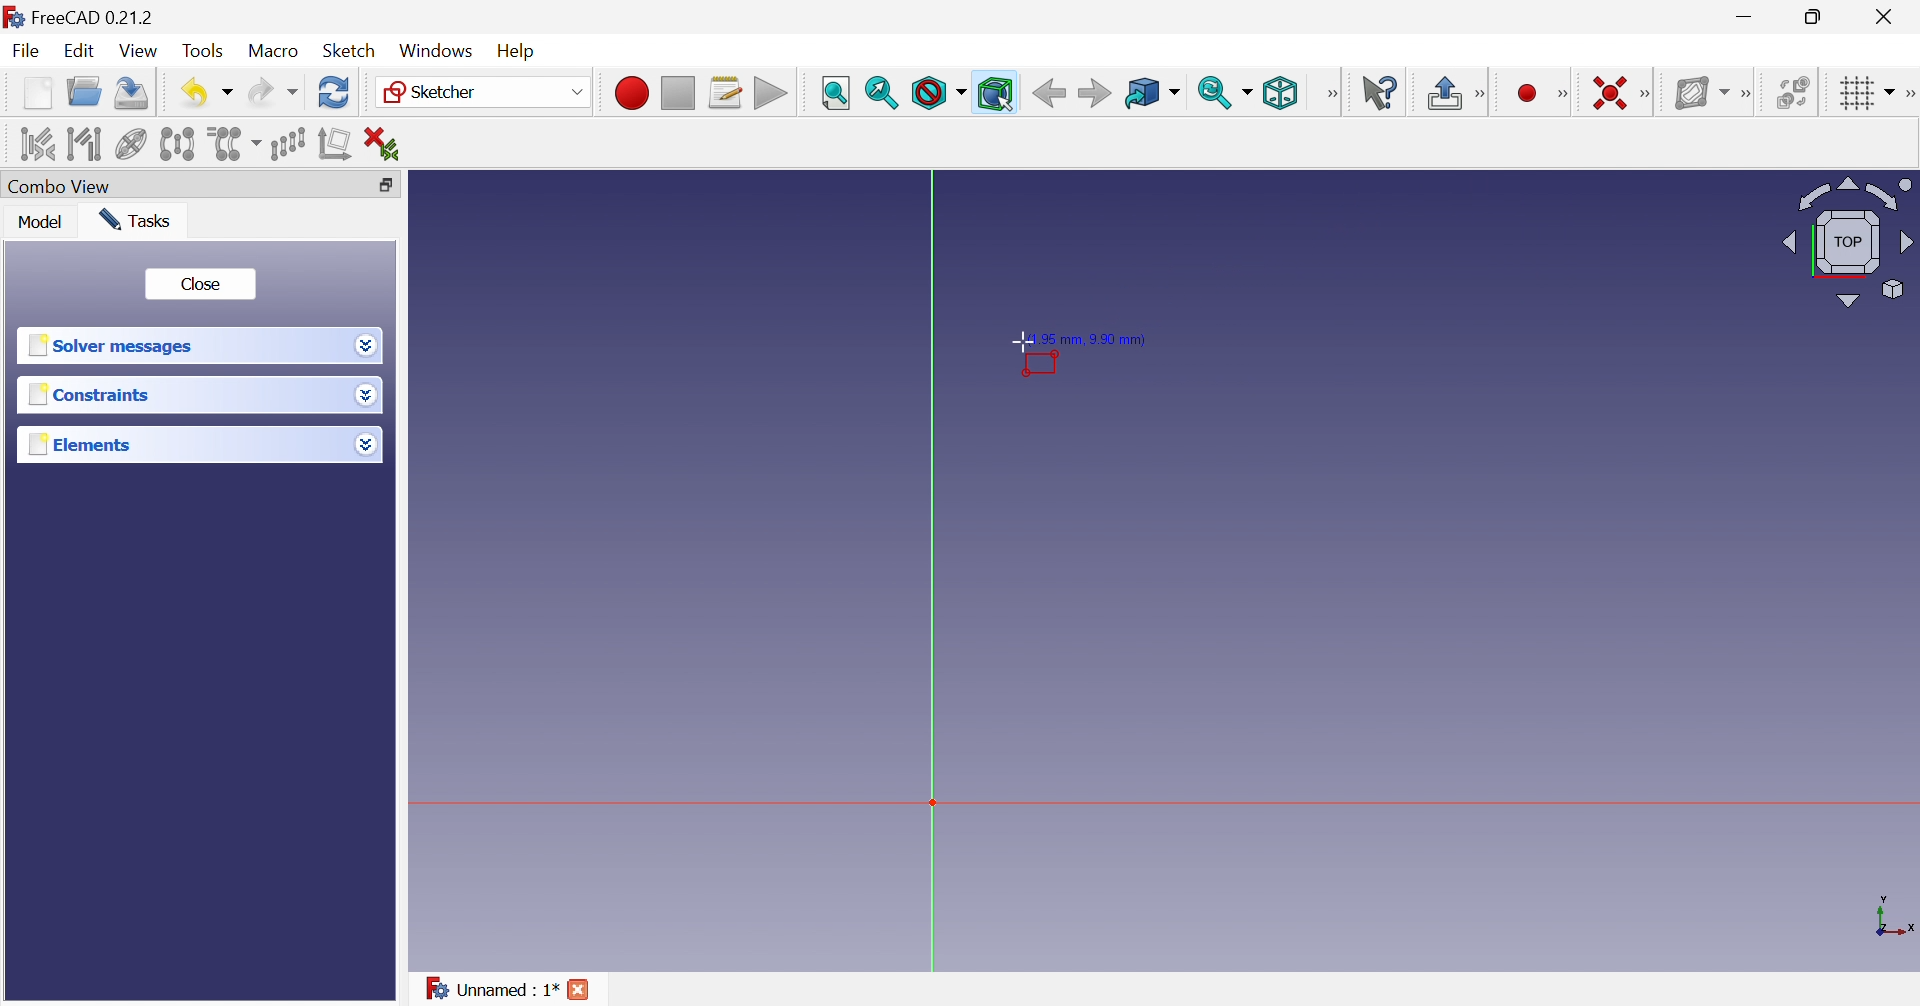 Image resolution: width=1920 pixels, height=1006 pixels. What do you see at coordinates (270, 92) in the screenshot?
I see `Redo` at bounding box center [270, 92].